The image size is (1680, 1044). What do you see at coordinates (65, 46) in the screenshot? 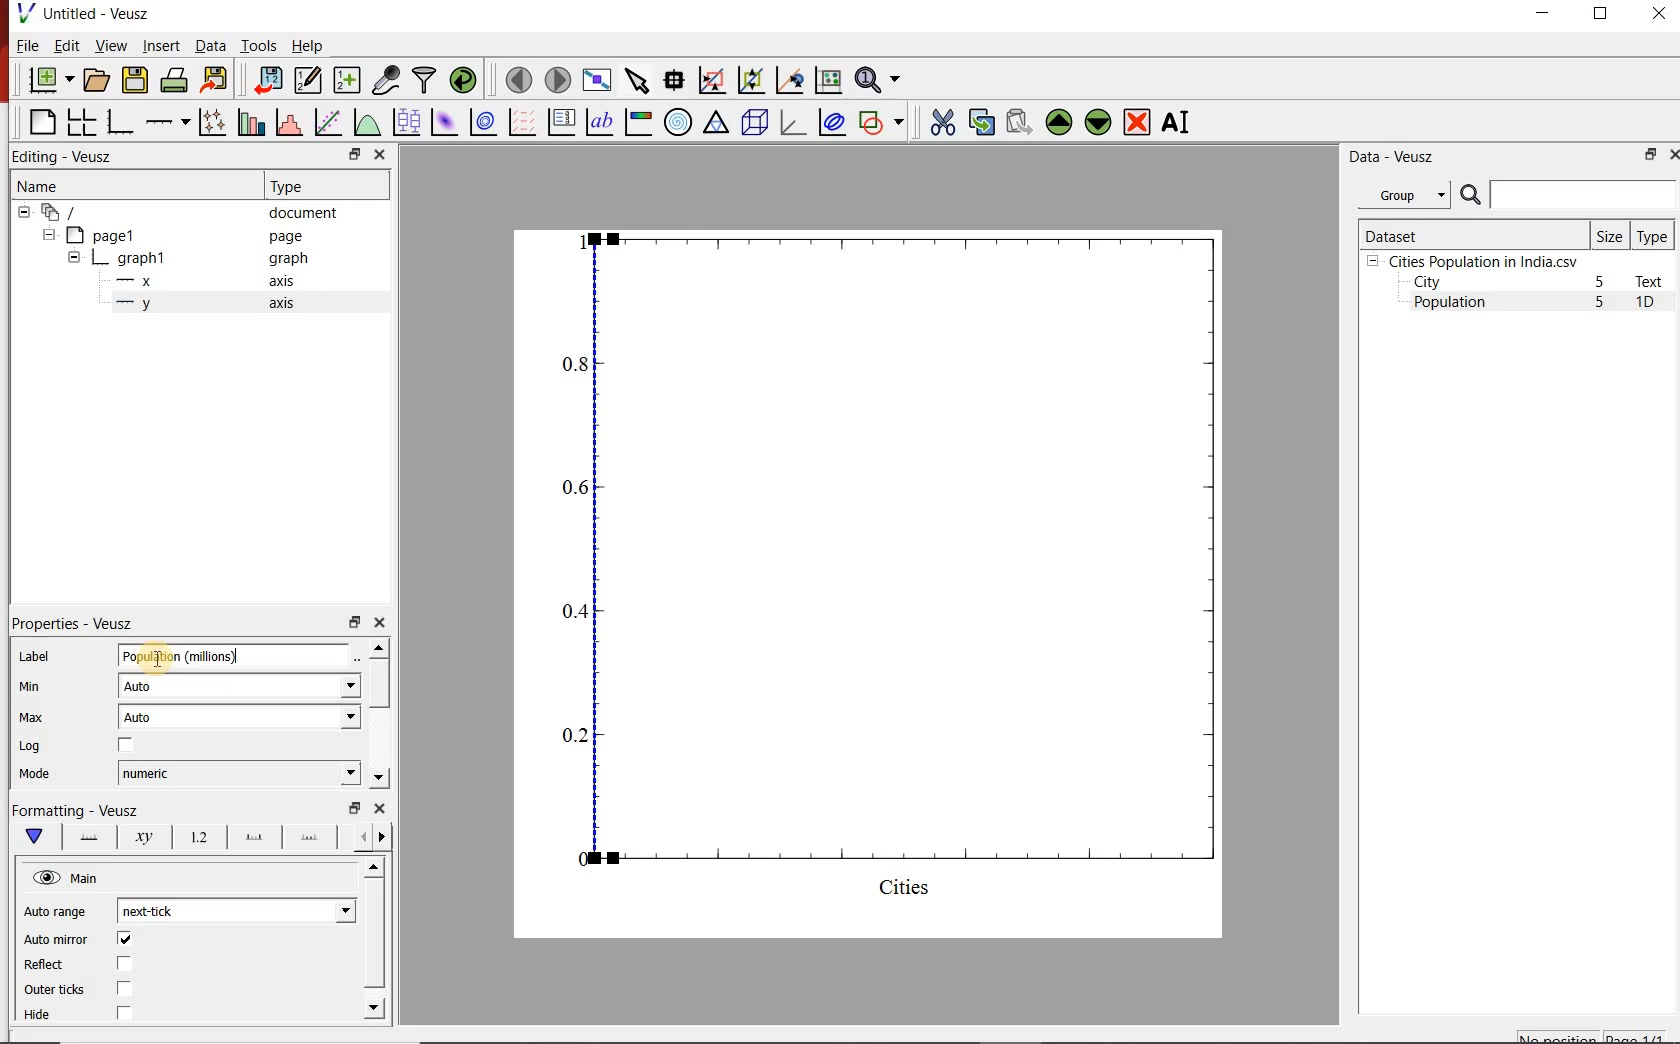
I see `Edit` at bounding box center [65, 46].